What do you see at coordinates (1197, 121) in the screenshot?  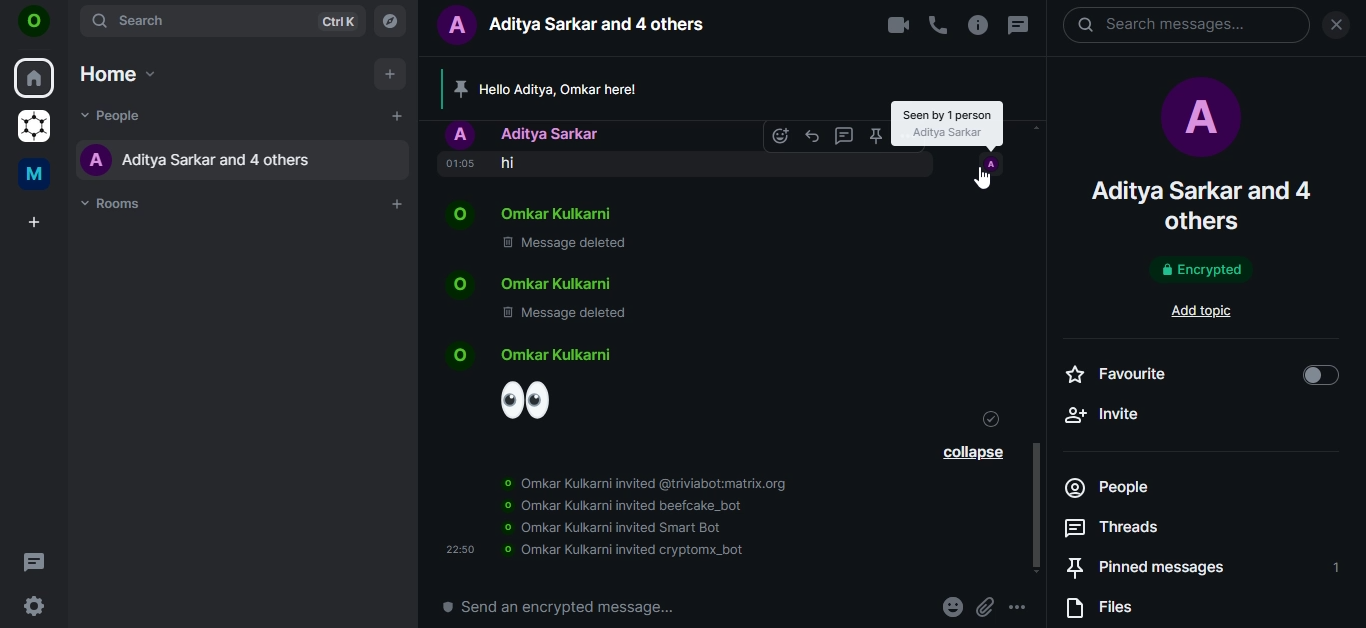 I see `profile picture` at bounding box center [1197, 121].